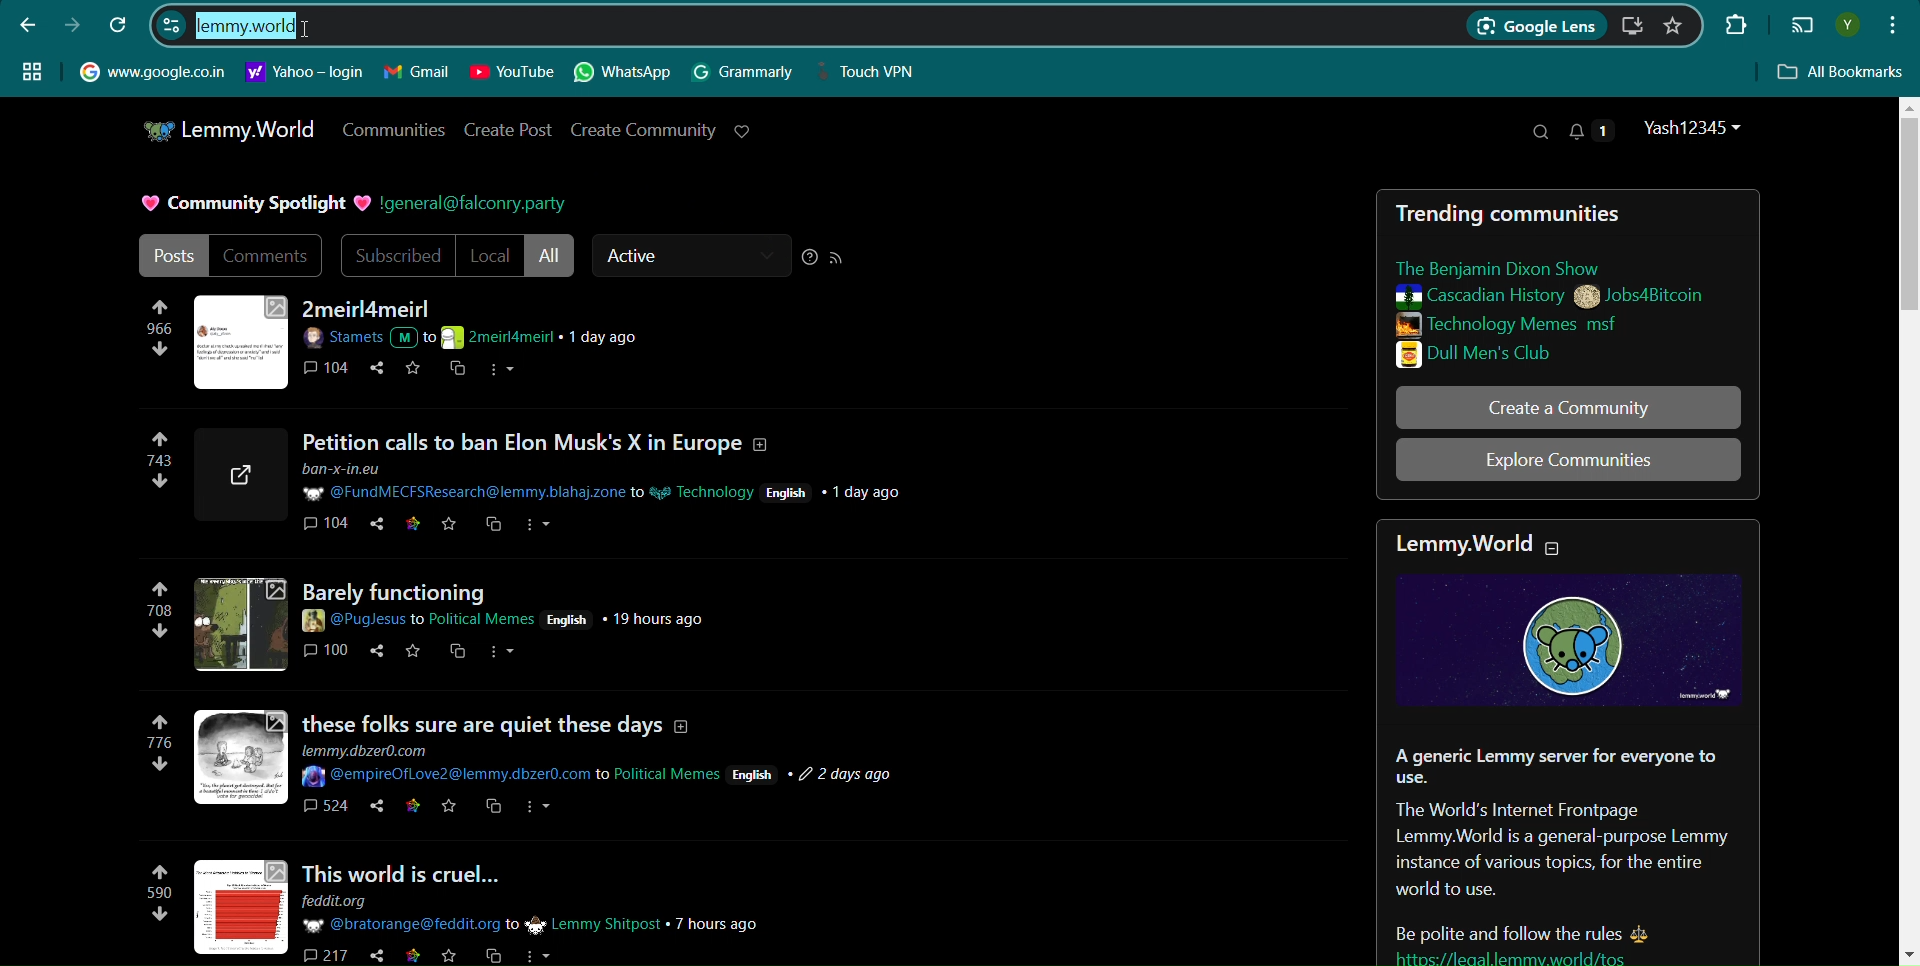  Describe the element at coordinates (504, 371) in the screenshot. I see `More` at that location.